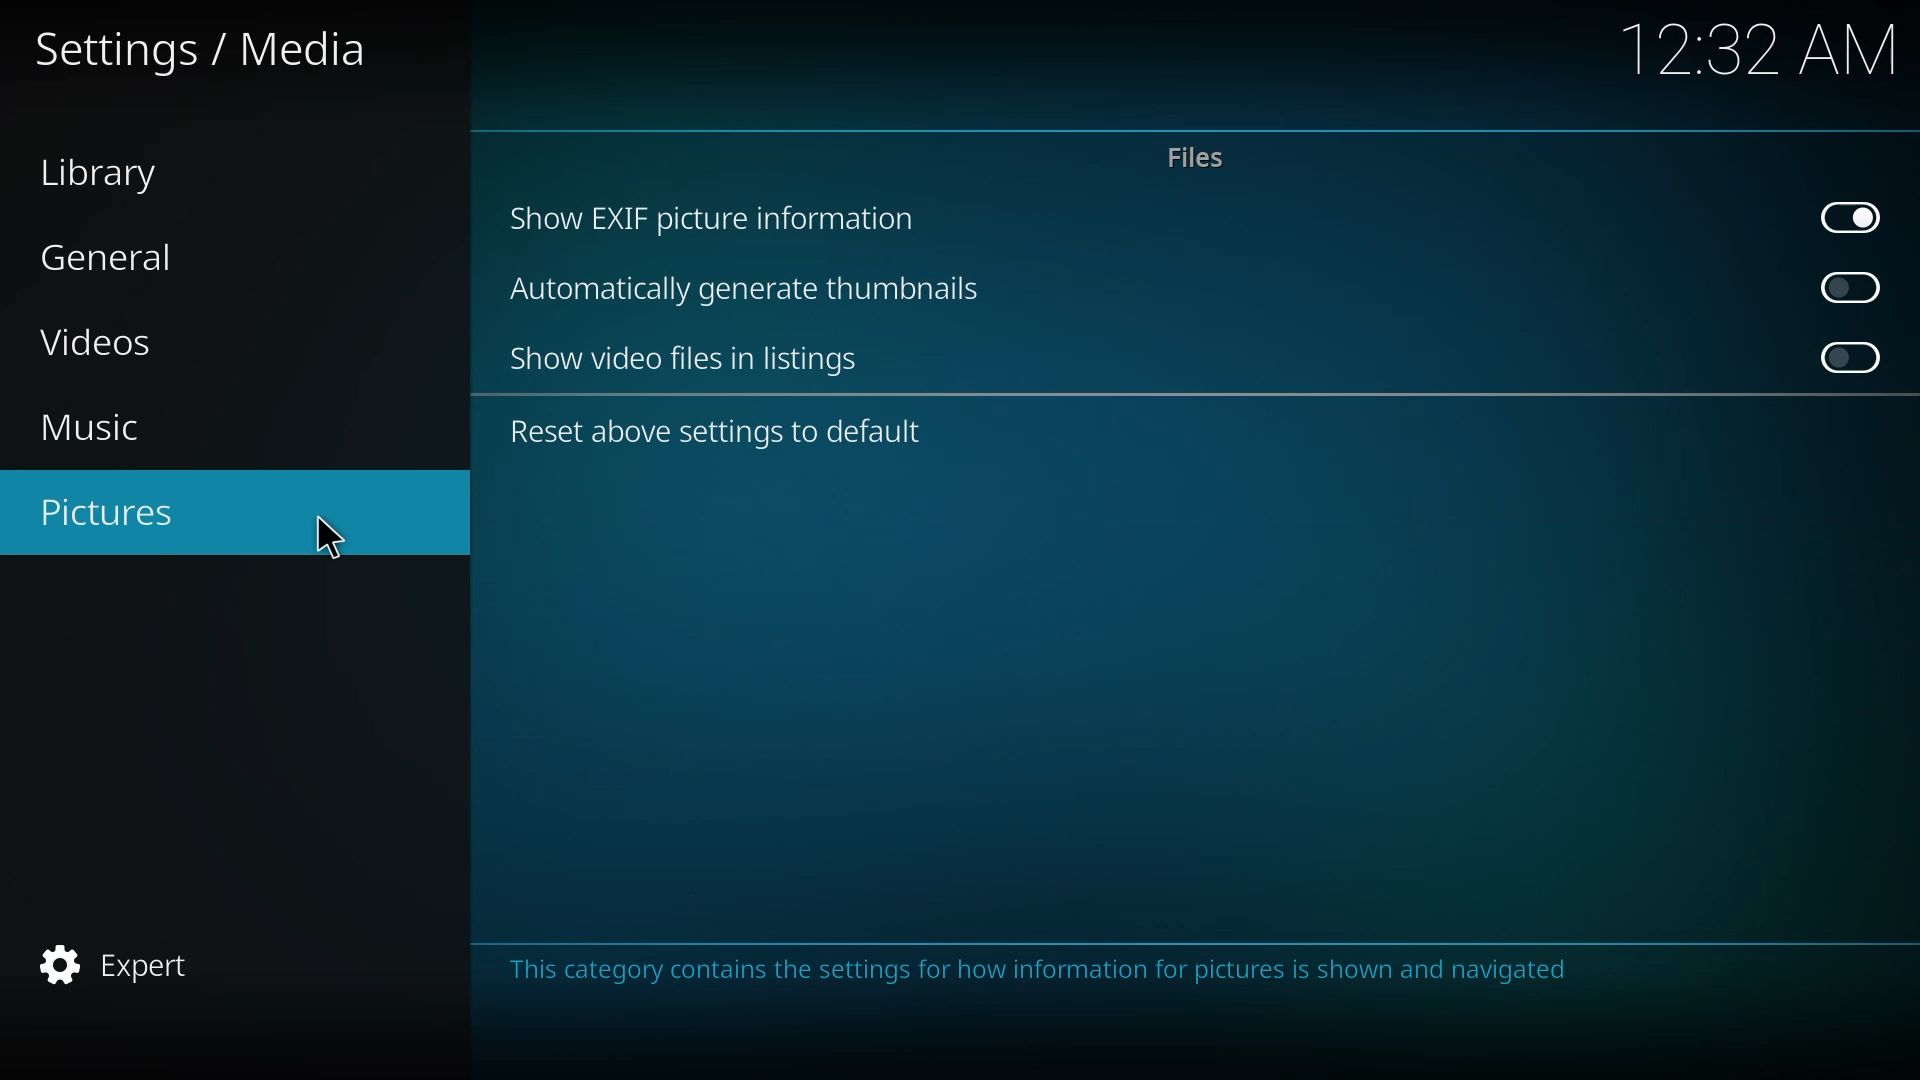 This screenshot has width=1920, height=1080. I want to click on music, so click(112, 427).